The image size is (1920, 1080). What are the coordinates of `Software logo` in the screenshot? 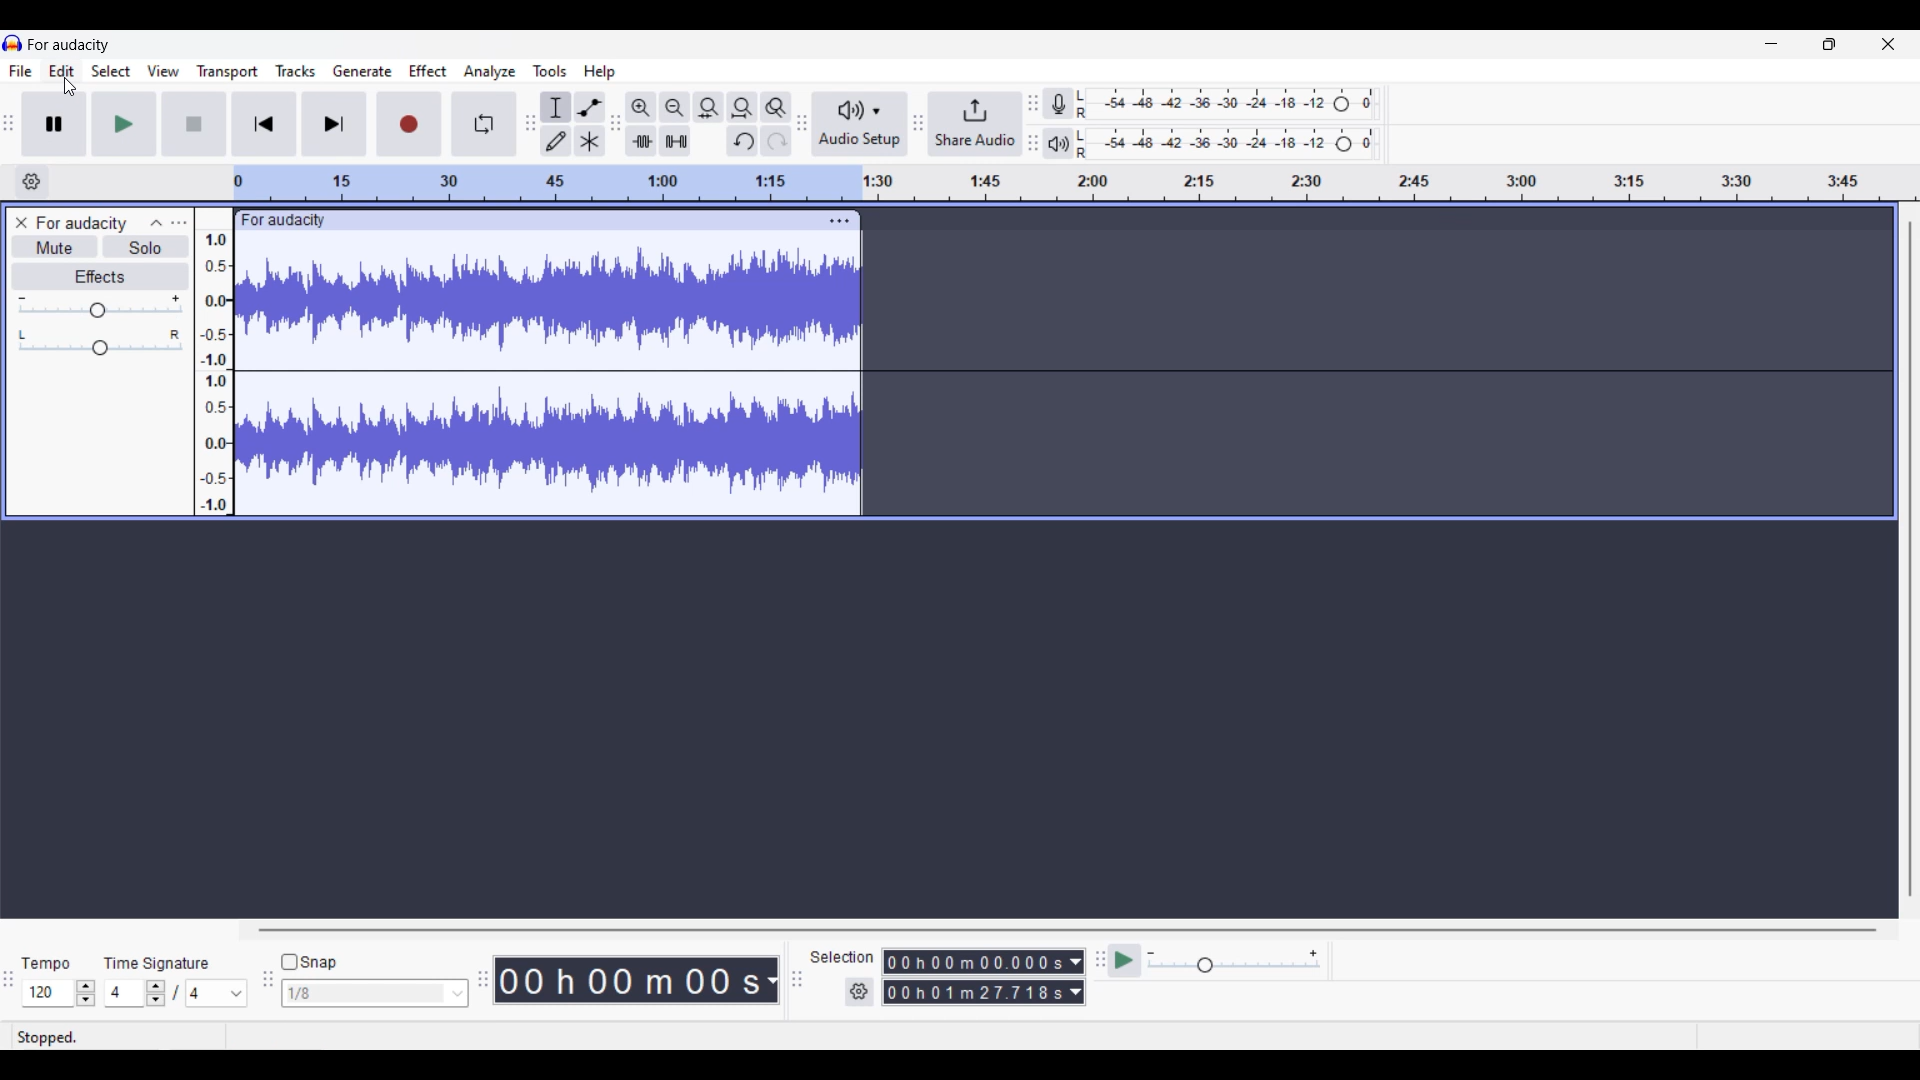 It's located at (13, 43).